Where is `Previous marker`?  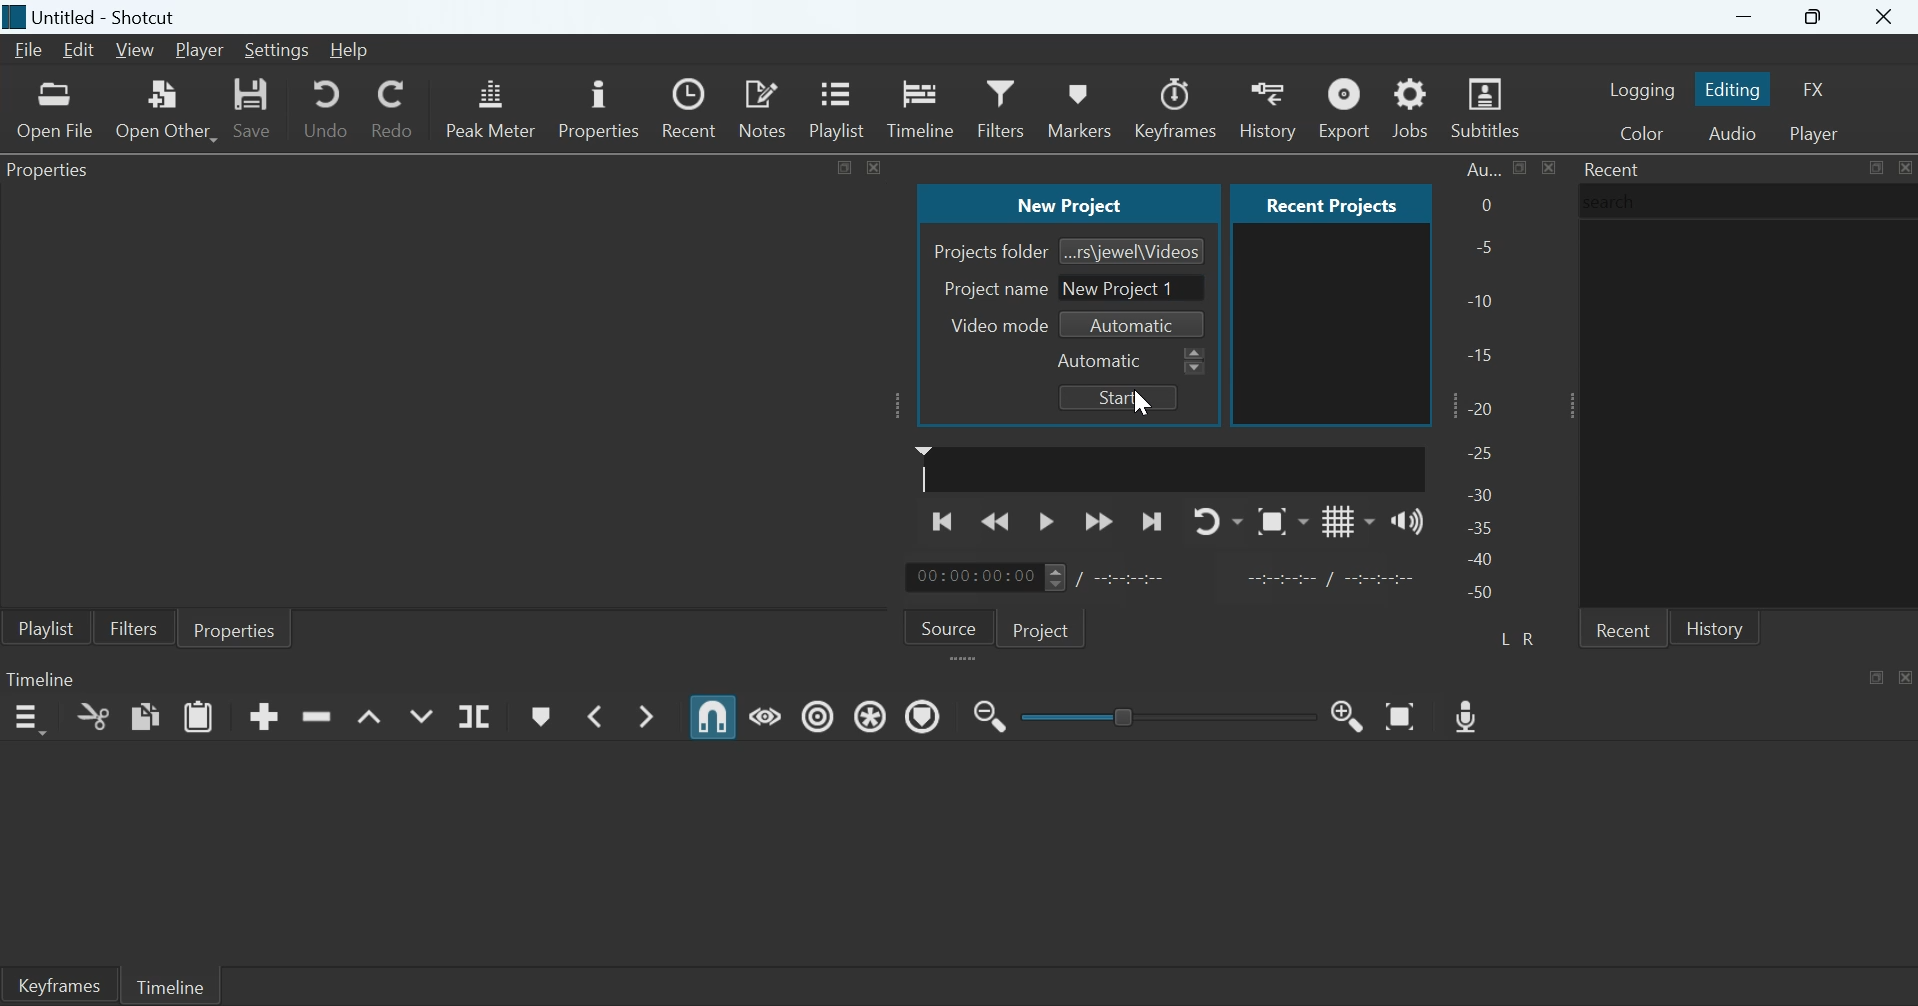
Previous marker is located at coordinates (593, 715).